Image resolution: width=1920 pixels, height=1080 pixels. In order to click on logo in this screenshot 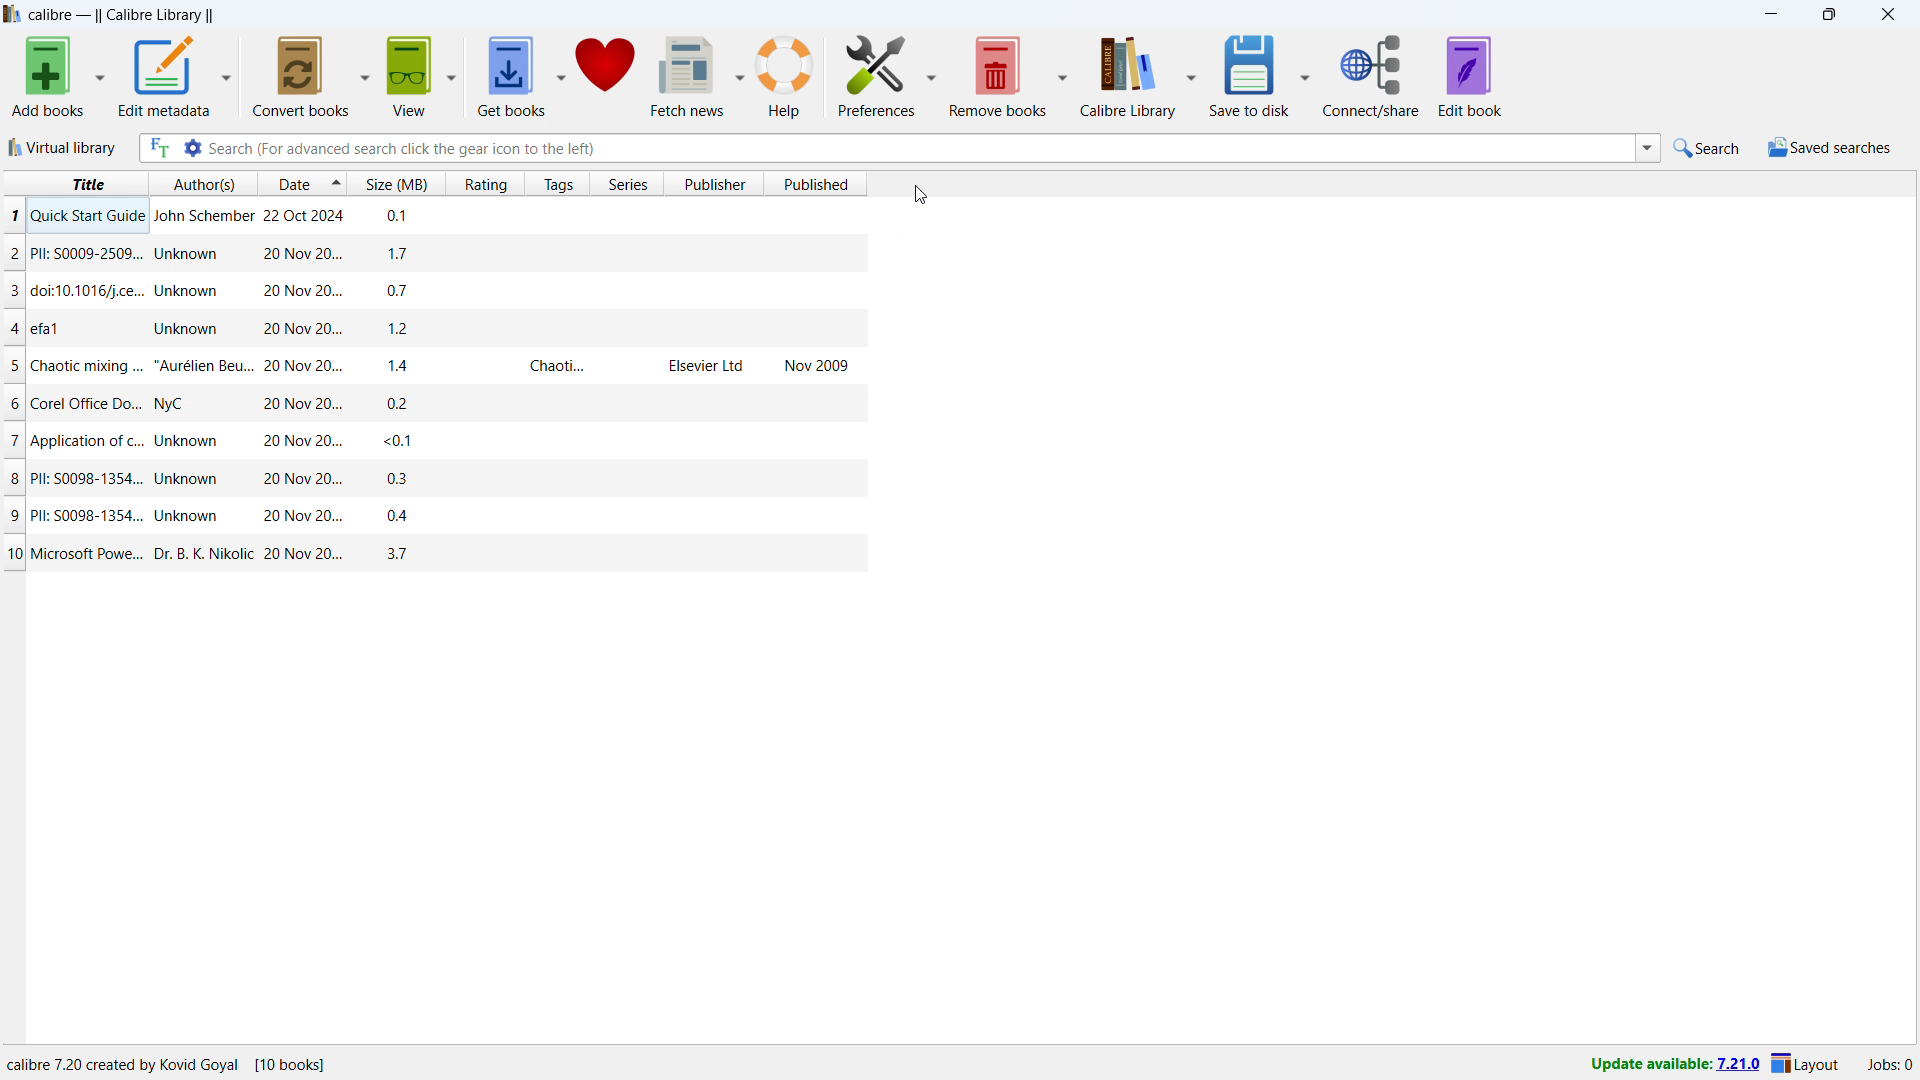, I will do `click(13, 14)`.